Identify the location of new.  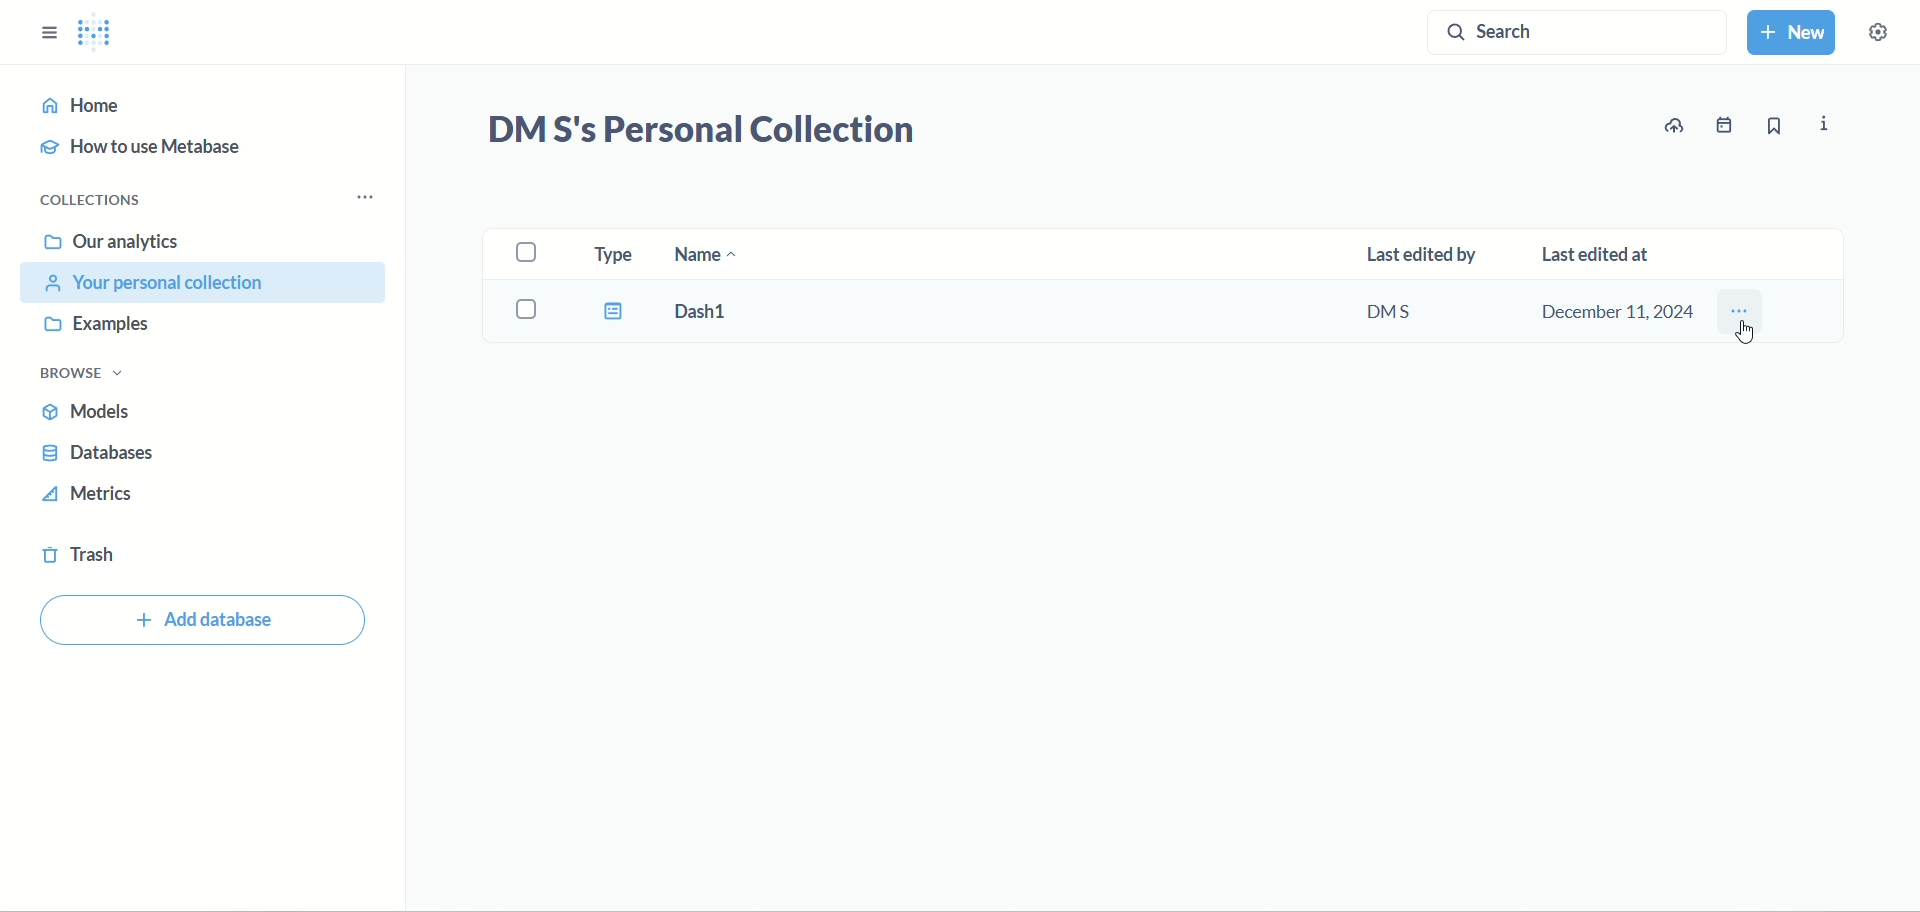
(1795, 36).